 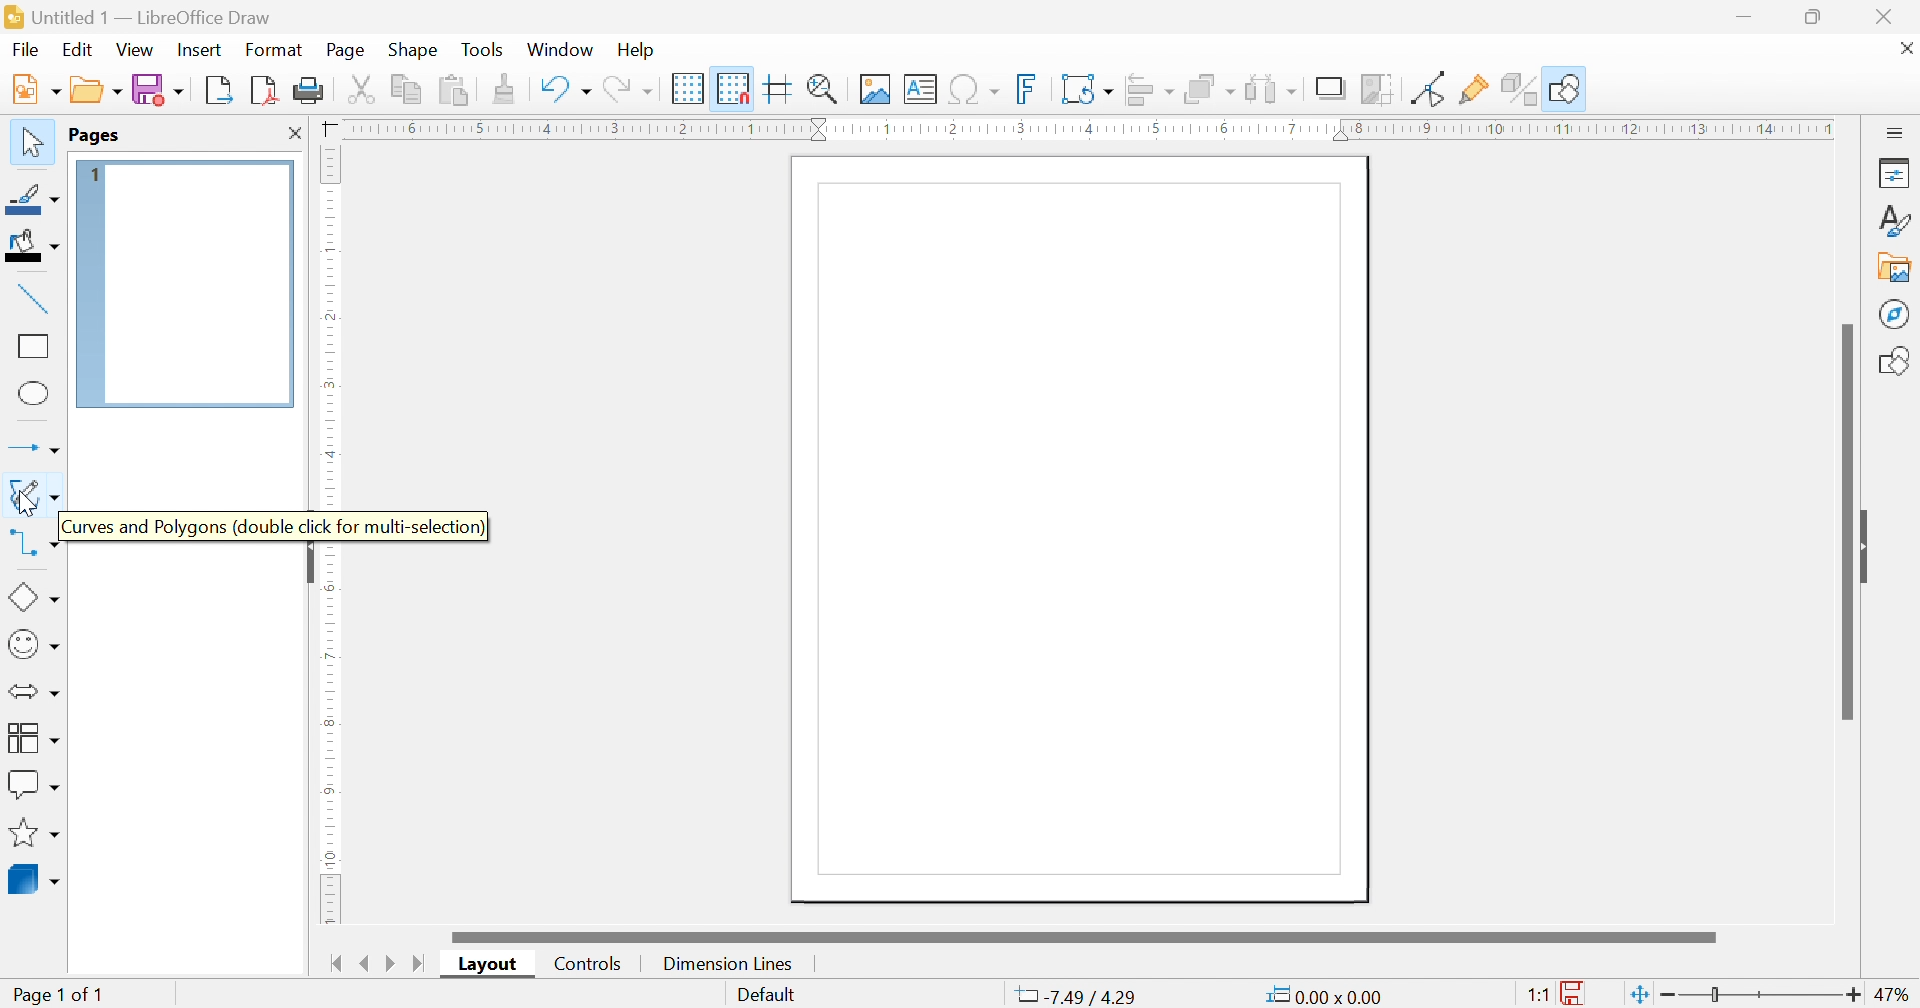 What do you see at coordinates (875, 89) in the screenshot?
I see `insert image` at bounding box center [875, 89].